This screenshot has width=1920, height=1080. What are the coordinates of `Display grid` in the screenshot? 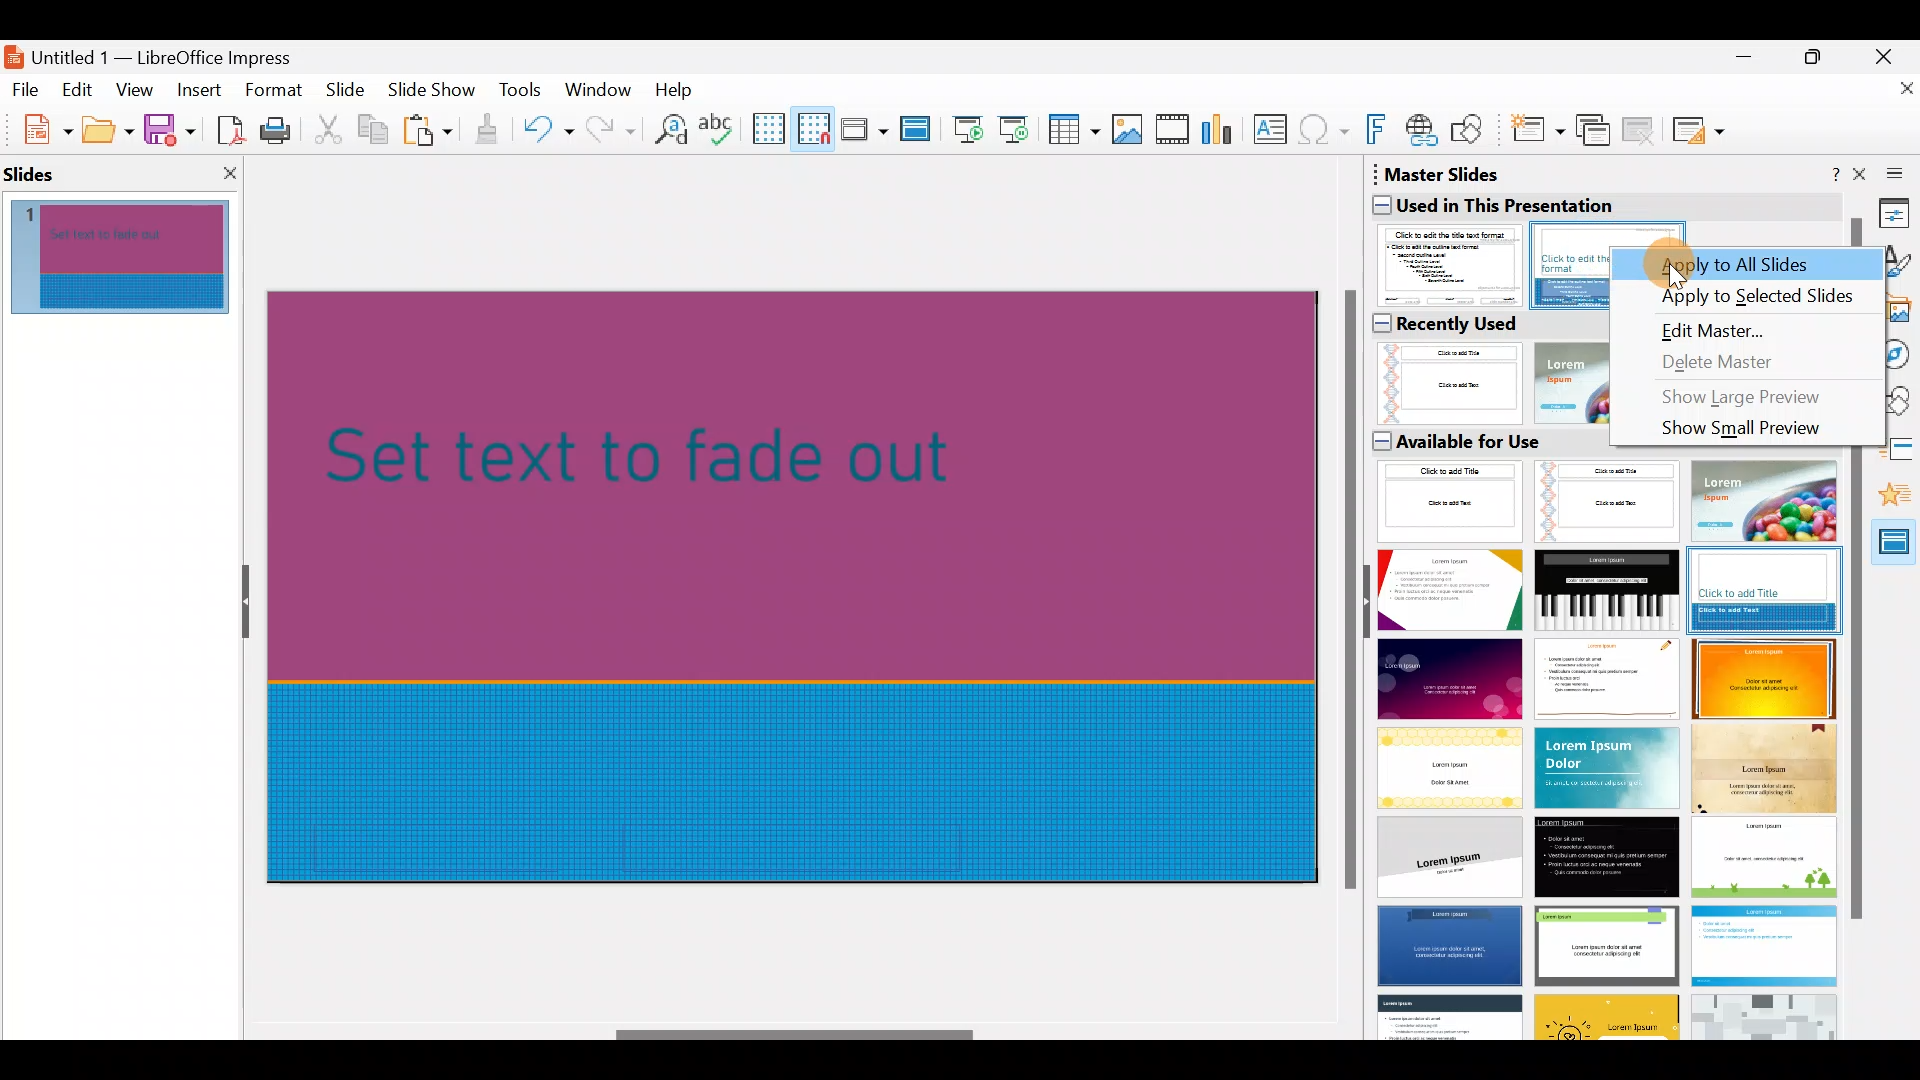 It's located at (767, 127).